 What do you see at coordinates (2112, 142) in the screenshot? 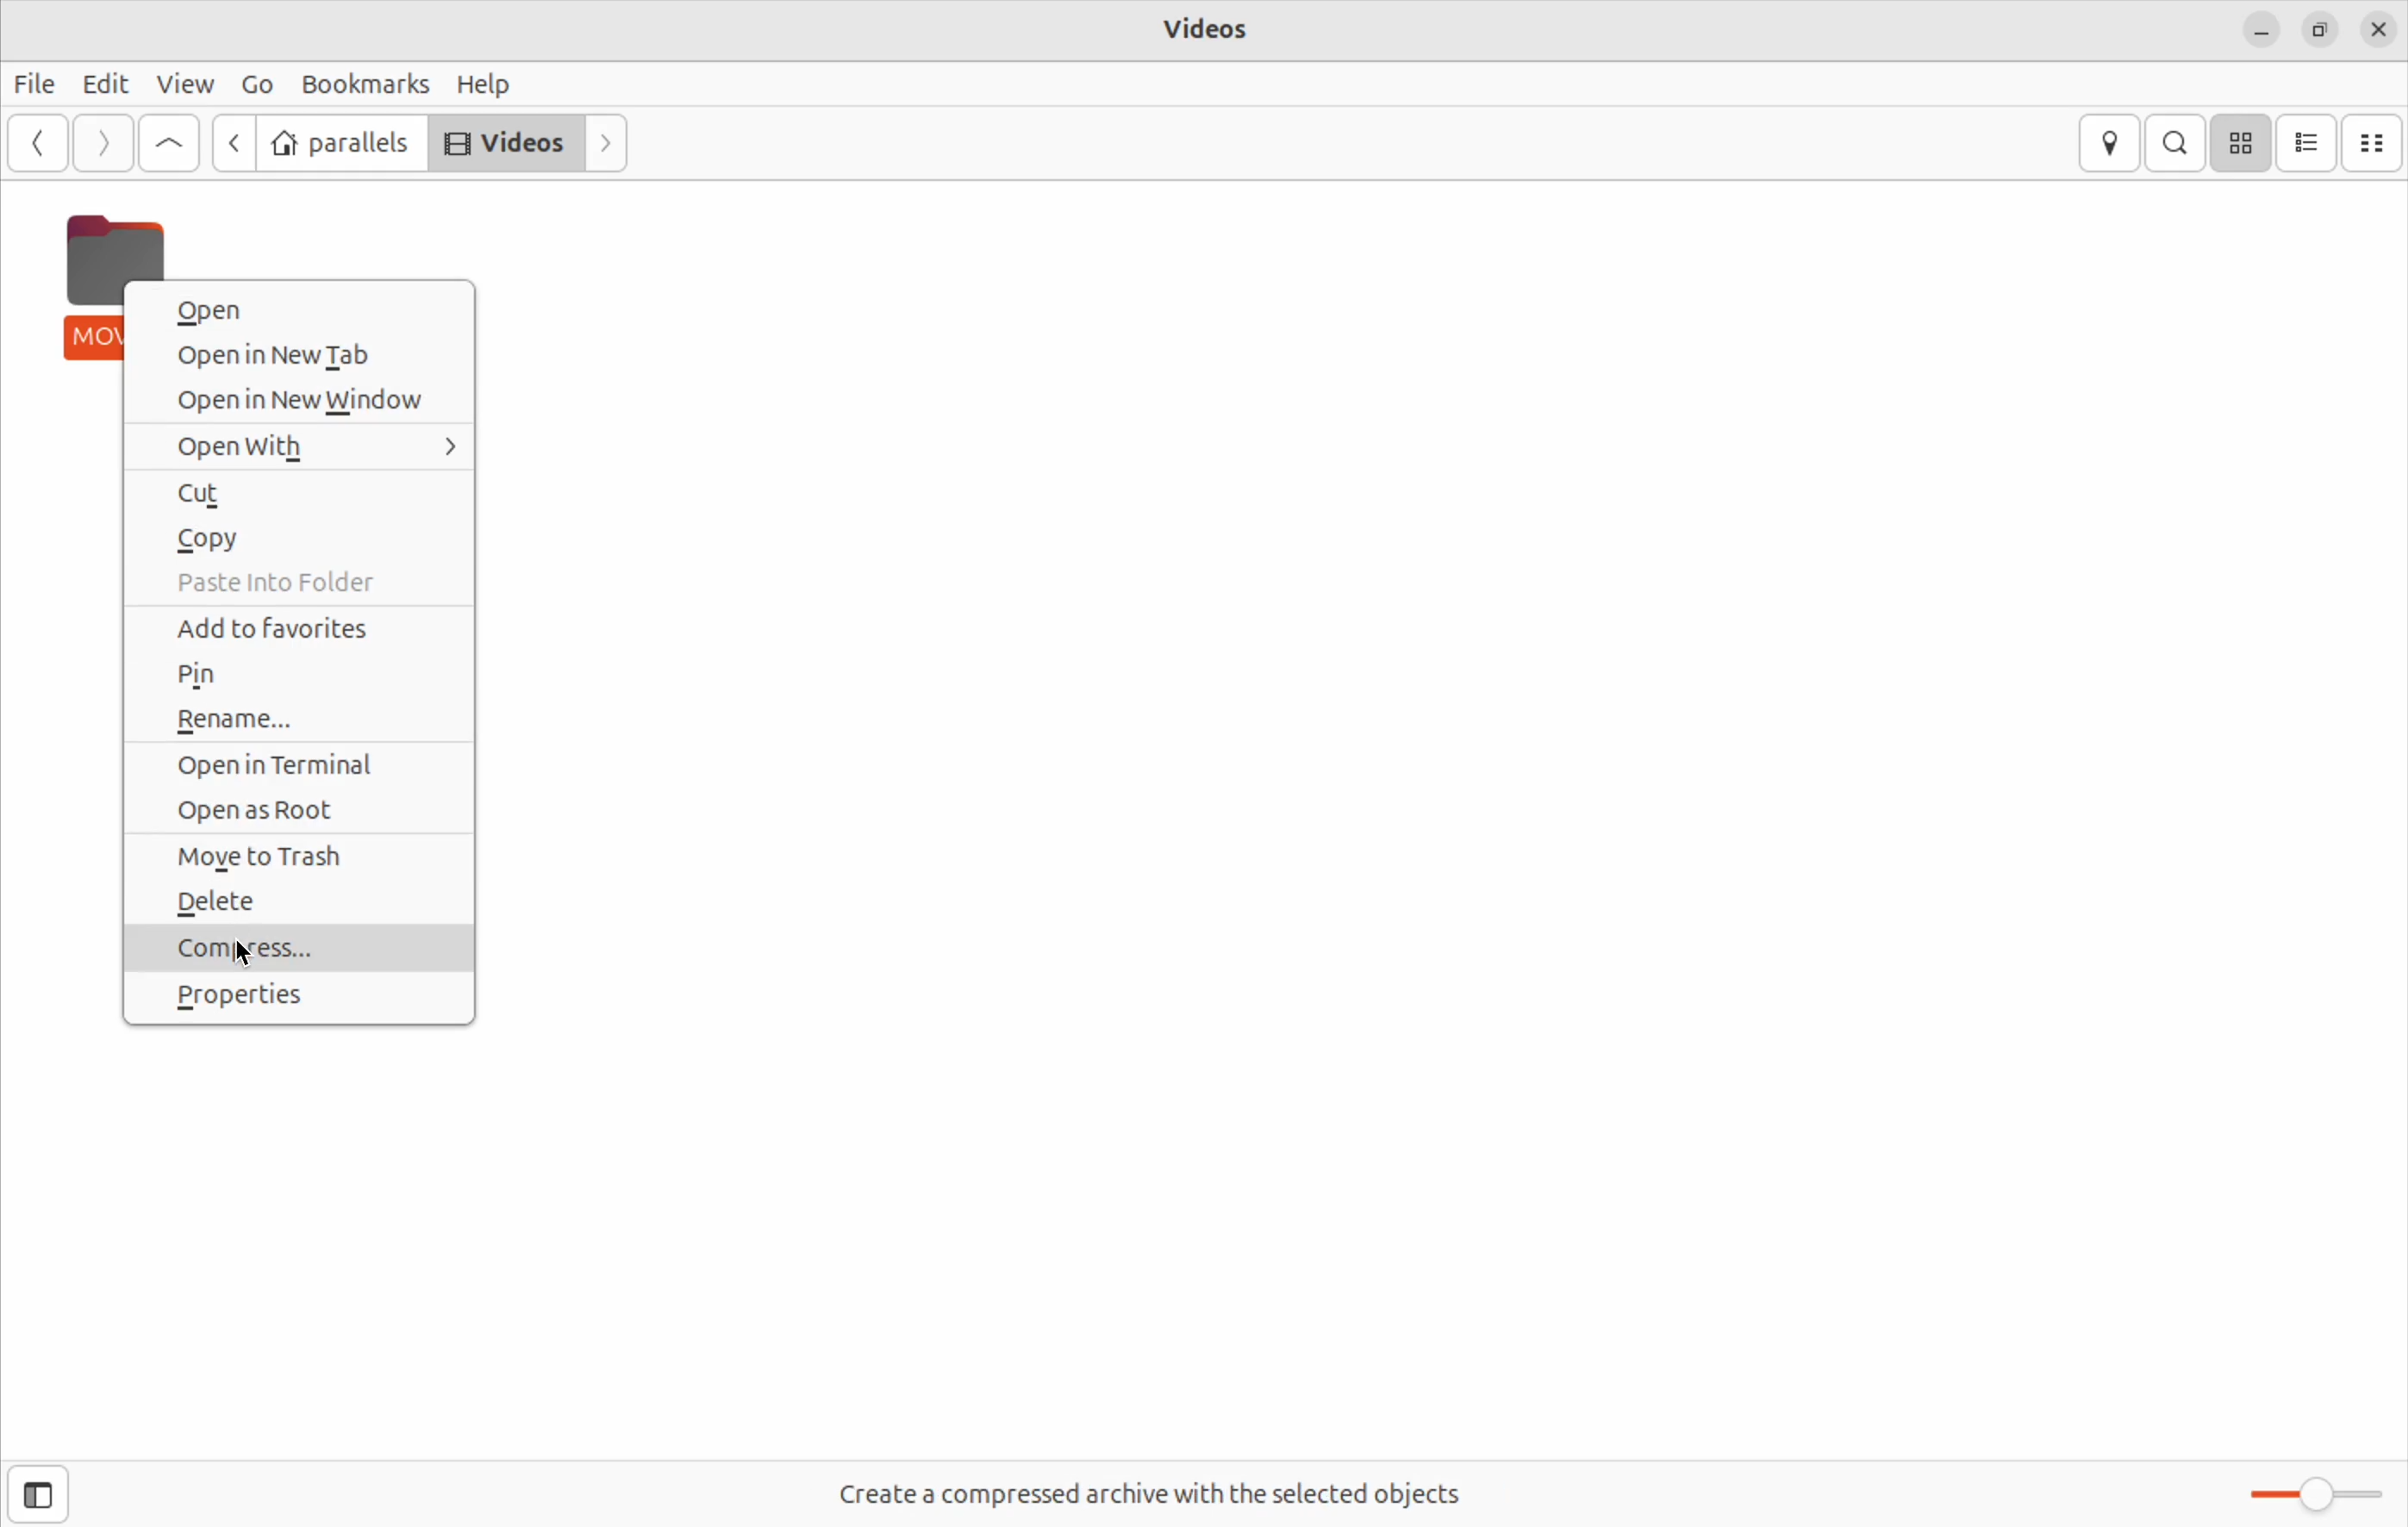
I see `locations` at bounding box center [2112, 142].